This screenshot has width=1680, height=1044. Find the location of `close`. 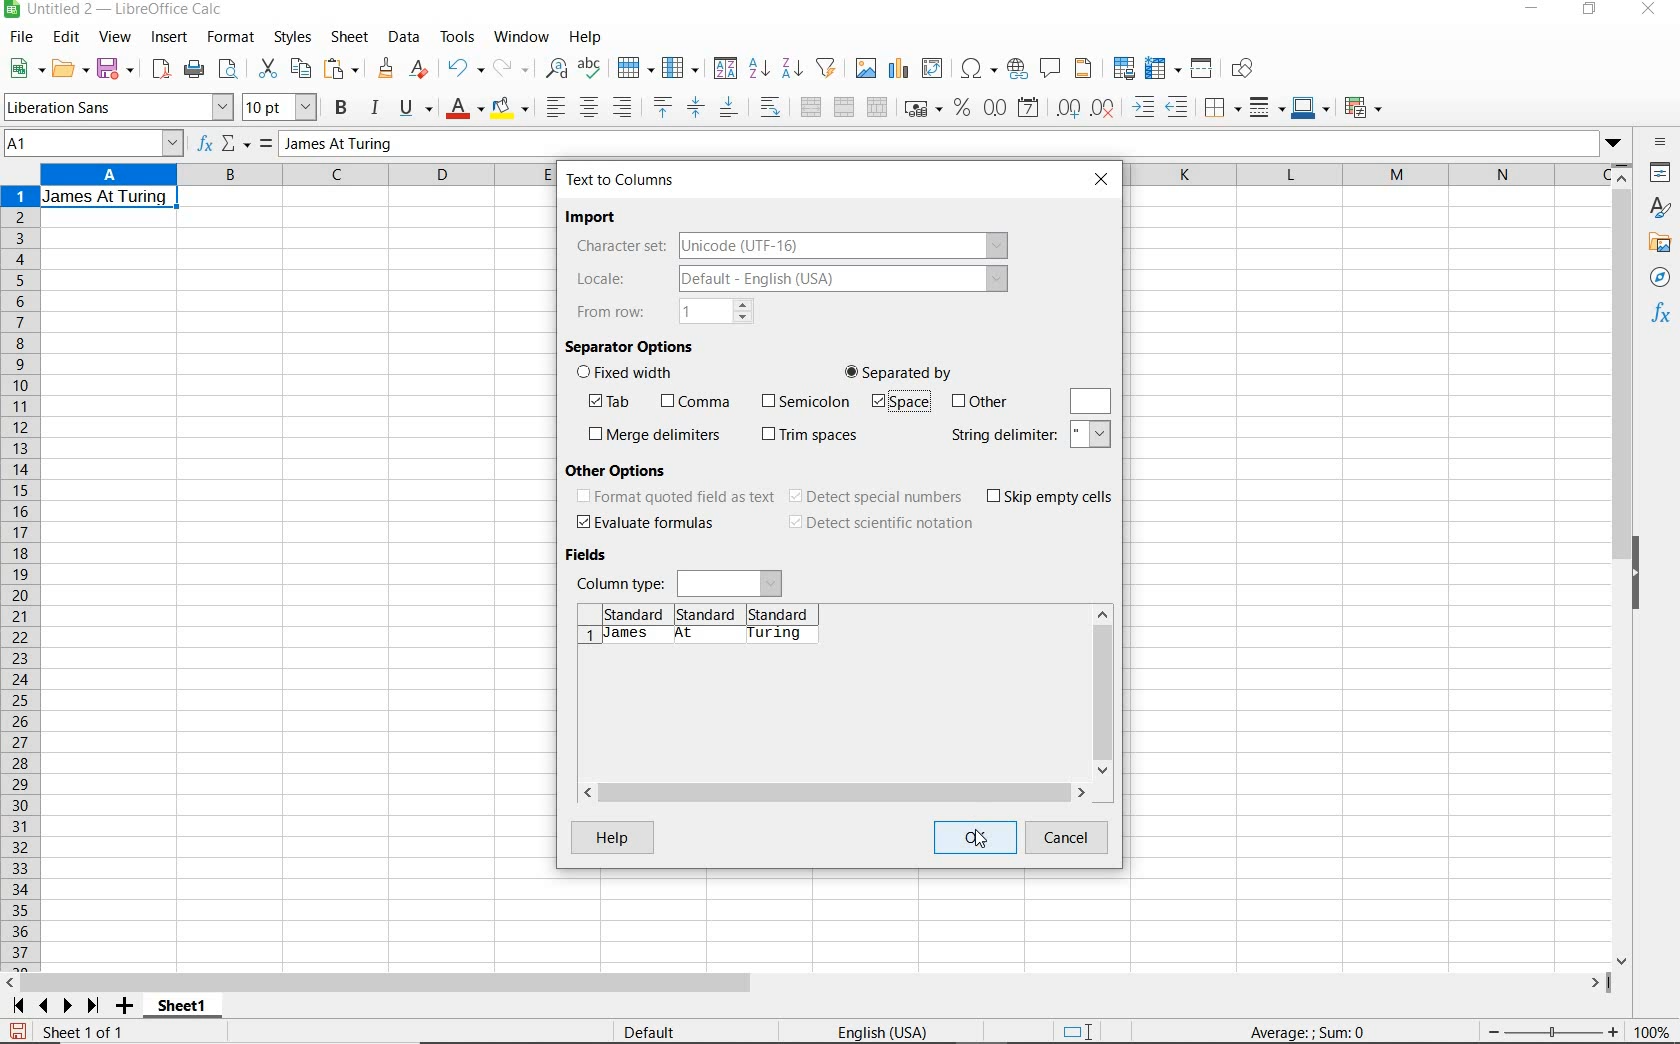

close is located at coordinates (1652, 10).